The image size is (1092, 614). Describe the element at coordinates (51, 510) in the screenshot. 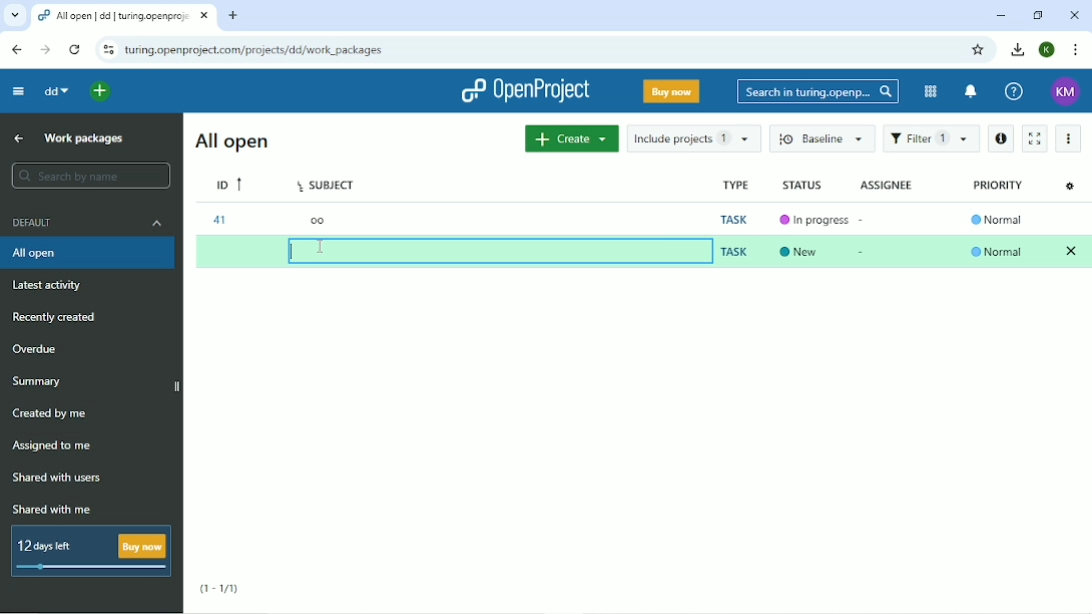

I see `Shared with me` at that location.